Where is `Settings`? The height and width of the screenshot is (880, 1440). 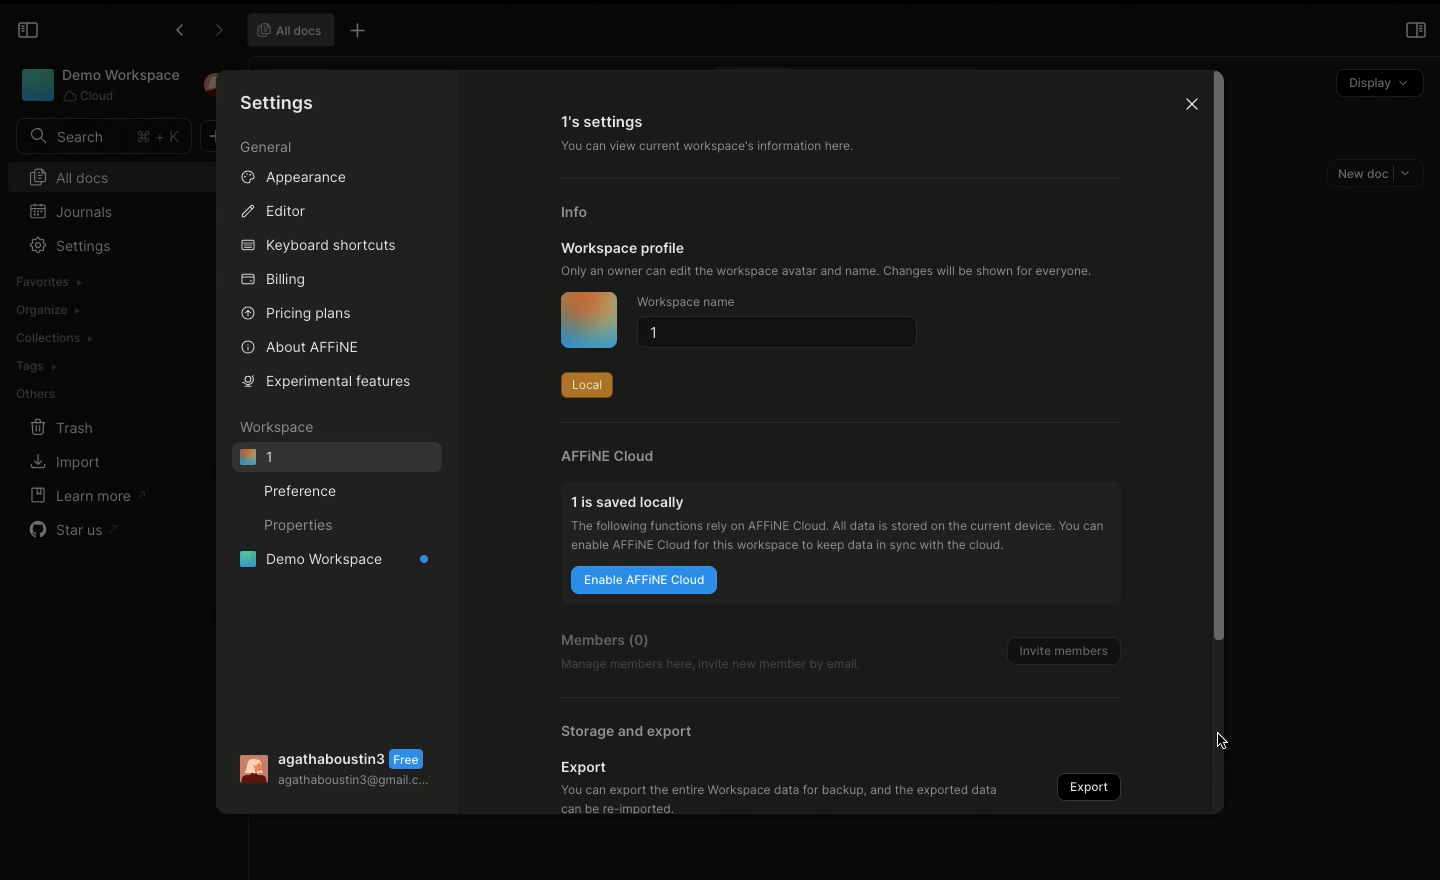 Settings is located at coordinates (278, 102).